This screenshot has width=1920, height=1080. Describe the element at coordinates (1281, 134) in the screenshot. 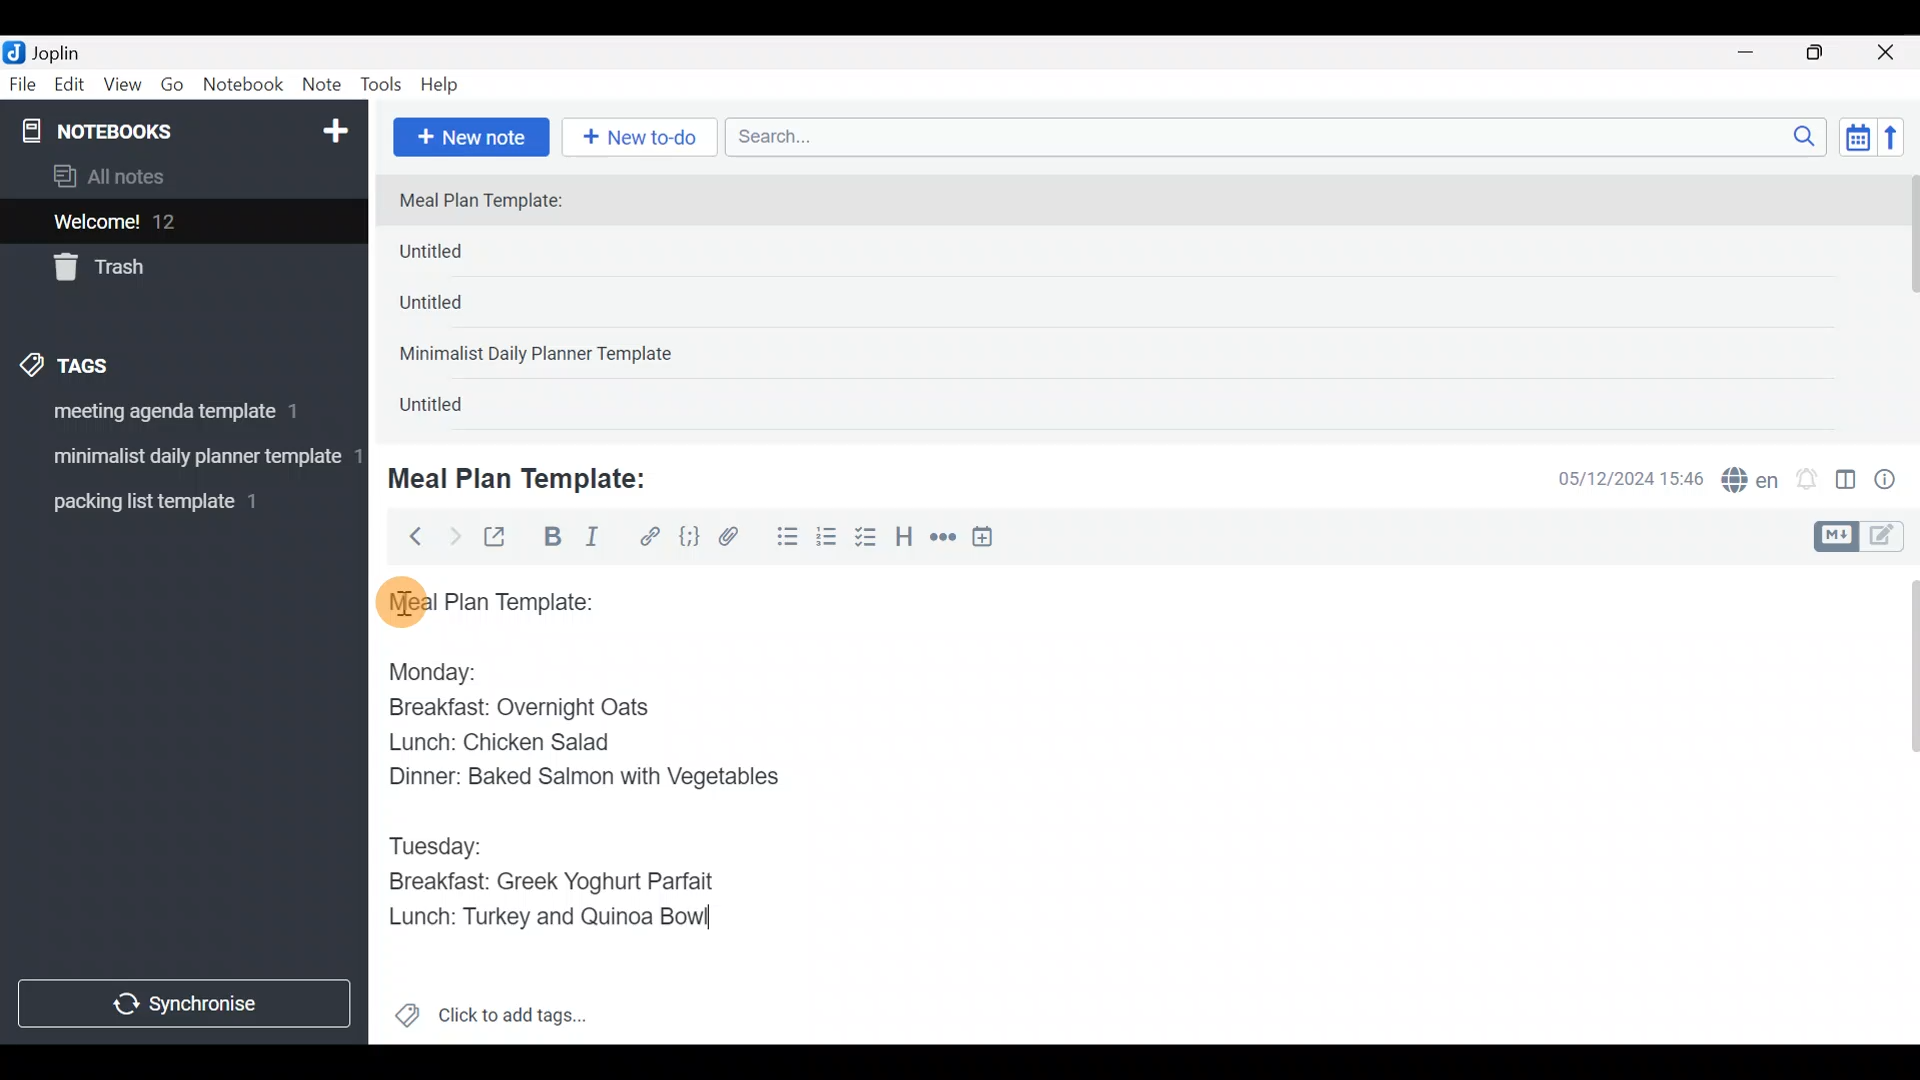

I see `Search bar` at that location.